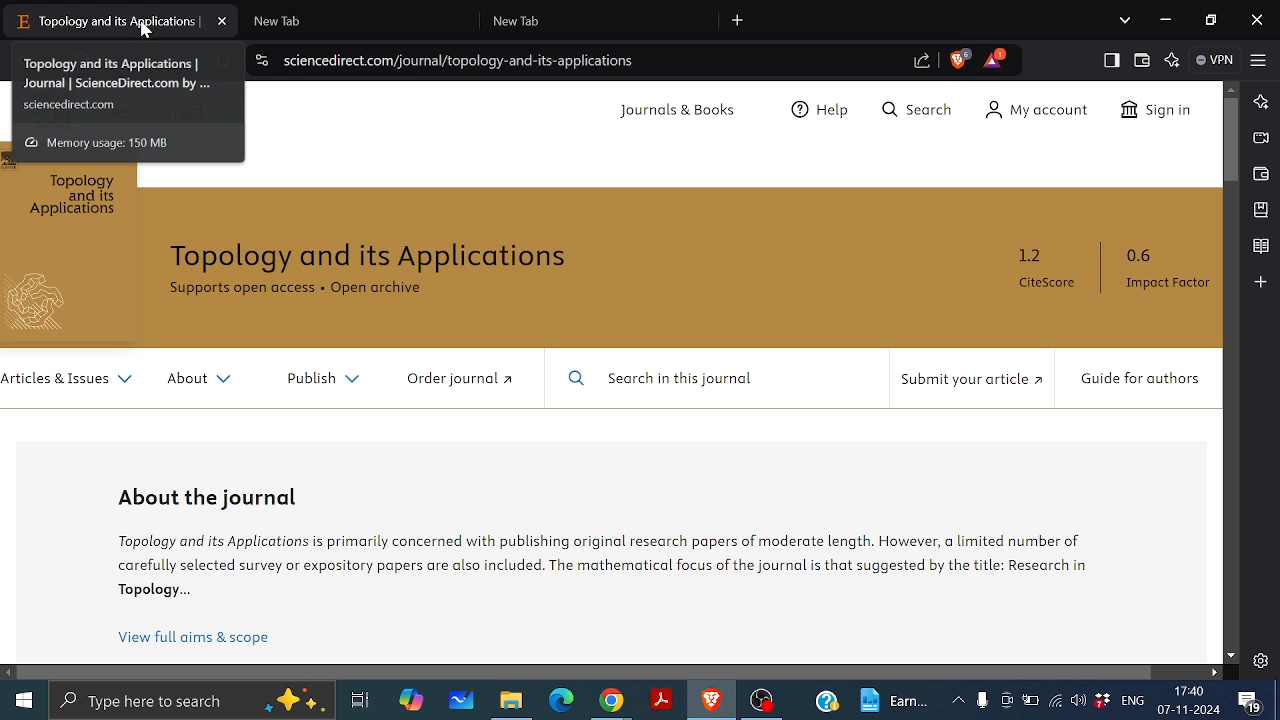 The height and width of the screenshot is (720, 1280). What do you see at coordinates (414, 702) in the screenshot?
I see `Copilot` at bounding box center [414, 702].